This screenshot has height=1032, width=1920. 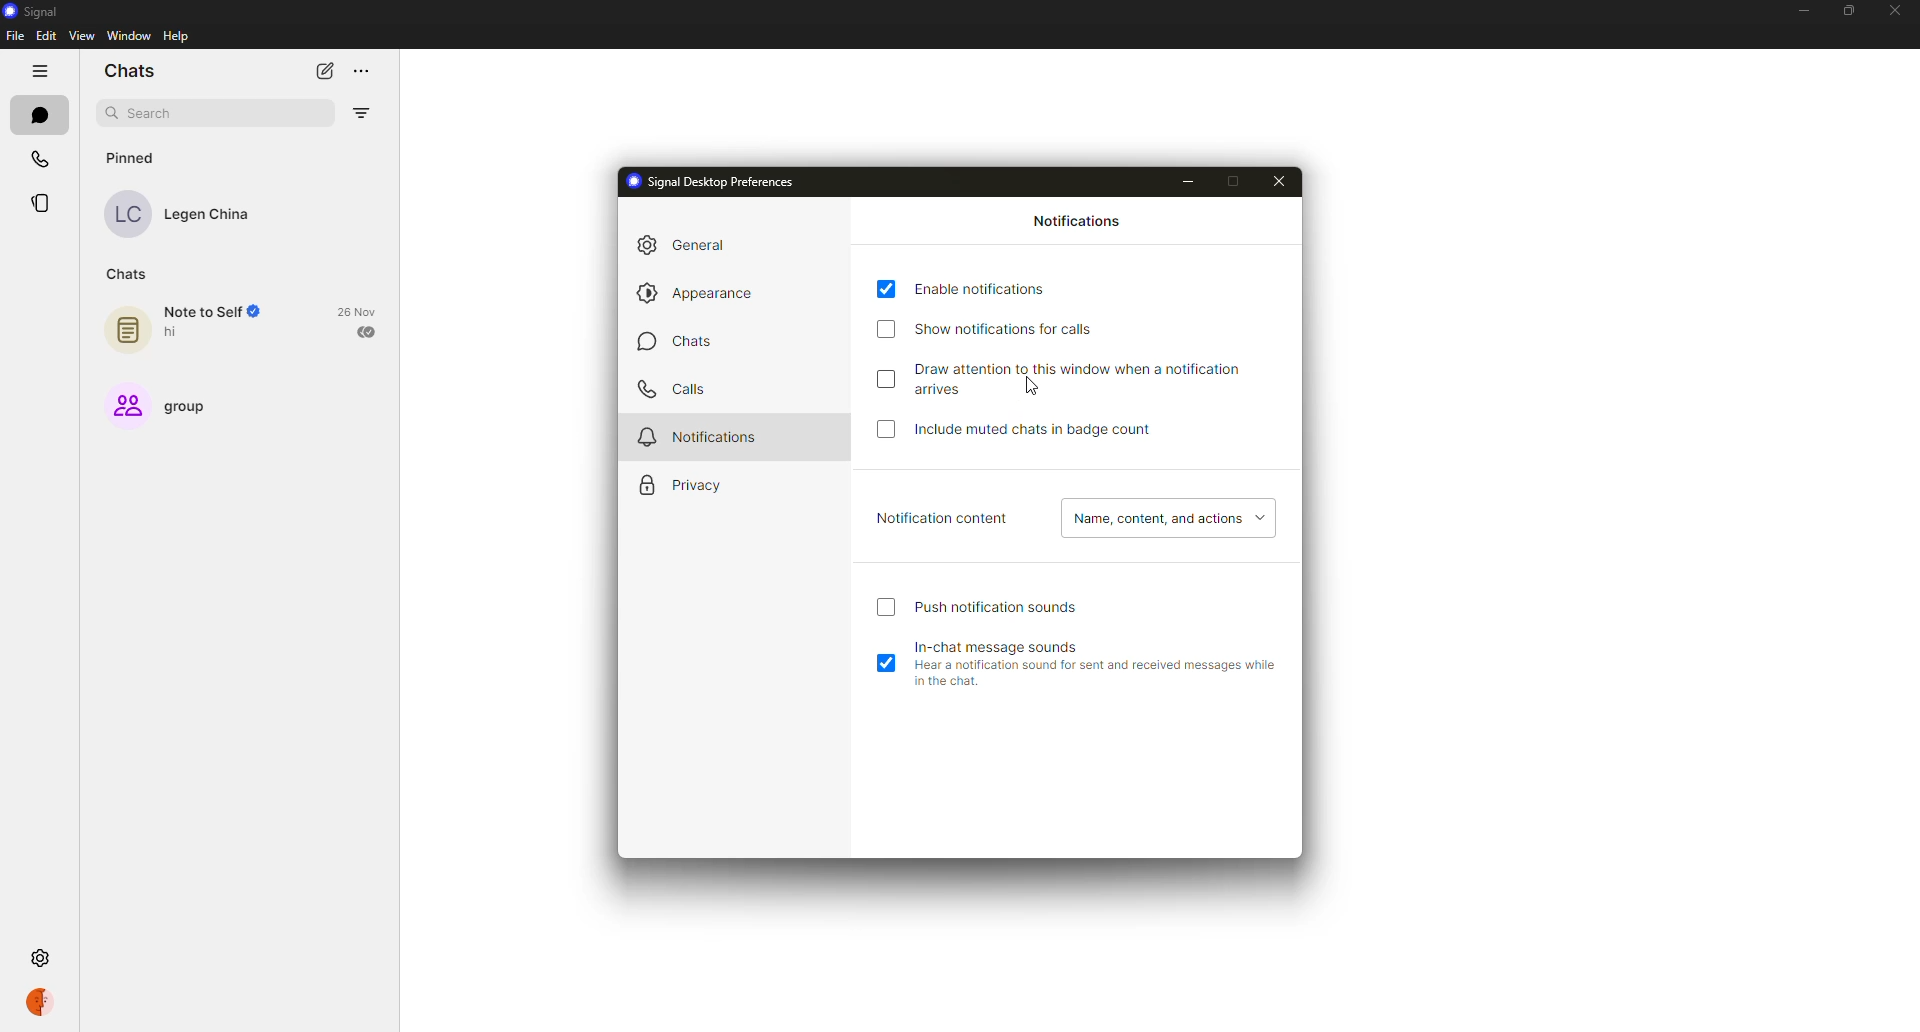 What do you see at coordinates (45, 957) in the screenshot?
I see `settings` at bounding box center [45, 957].